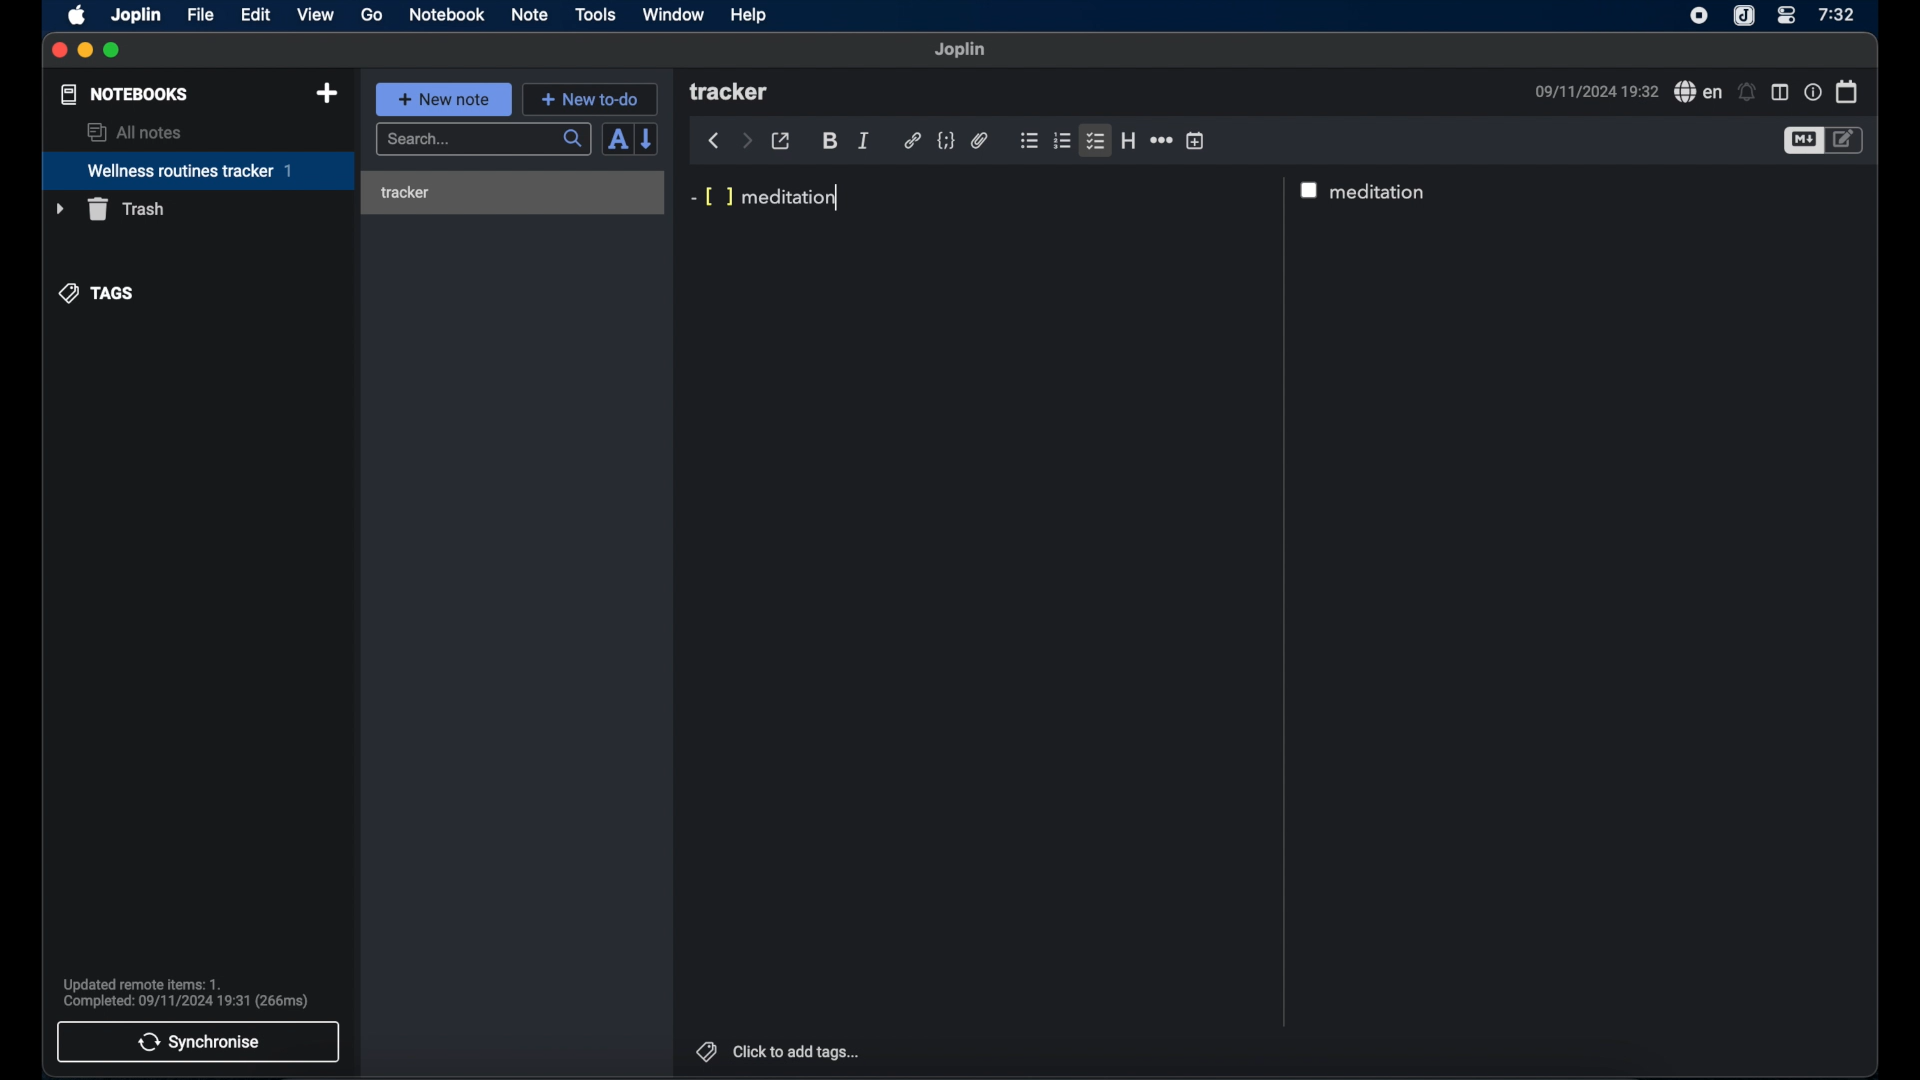  I want to click on -[ ] meditation, so click(767, 199).